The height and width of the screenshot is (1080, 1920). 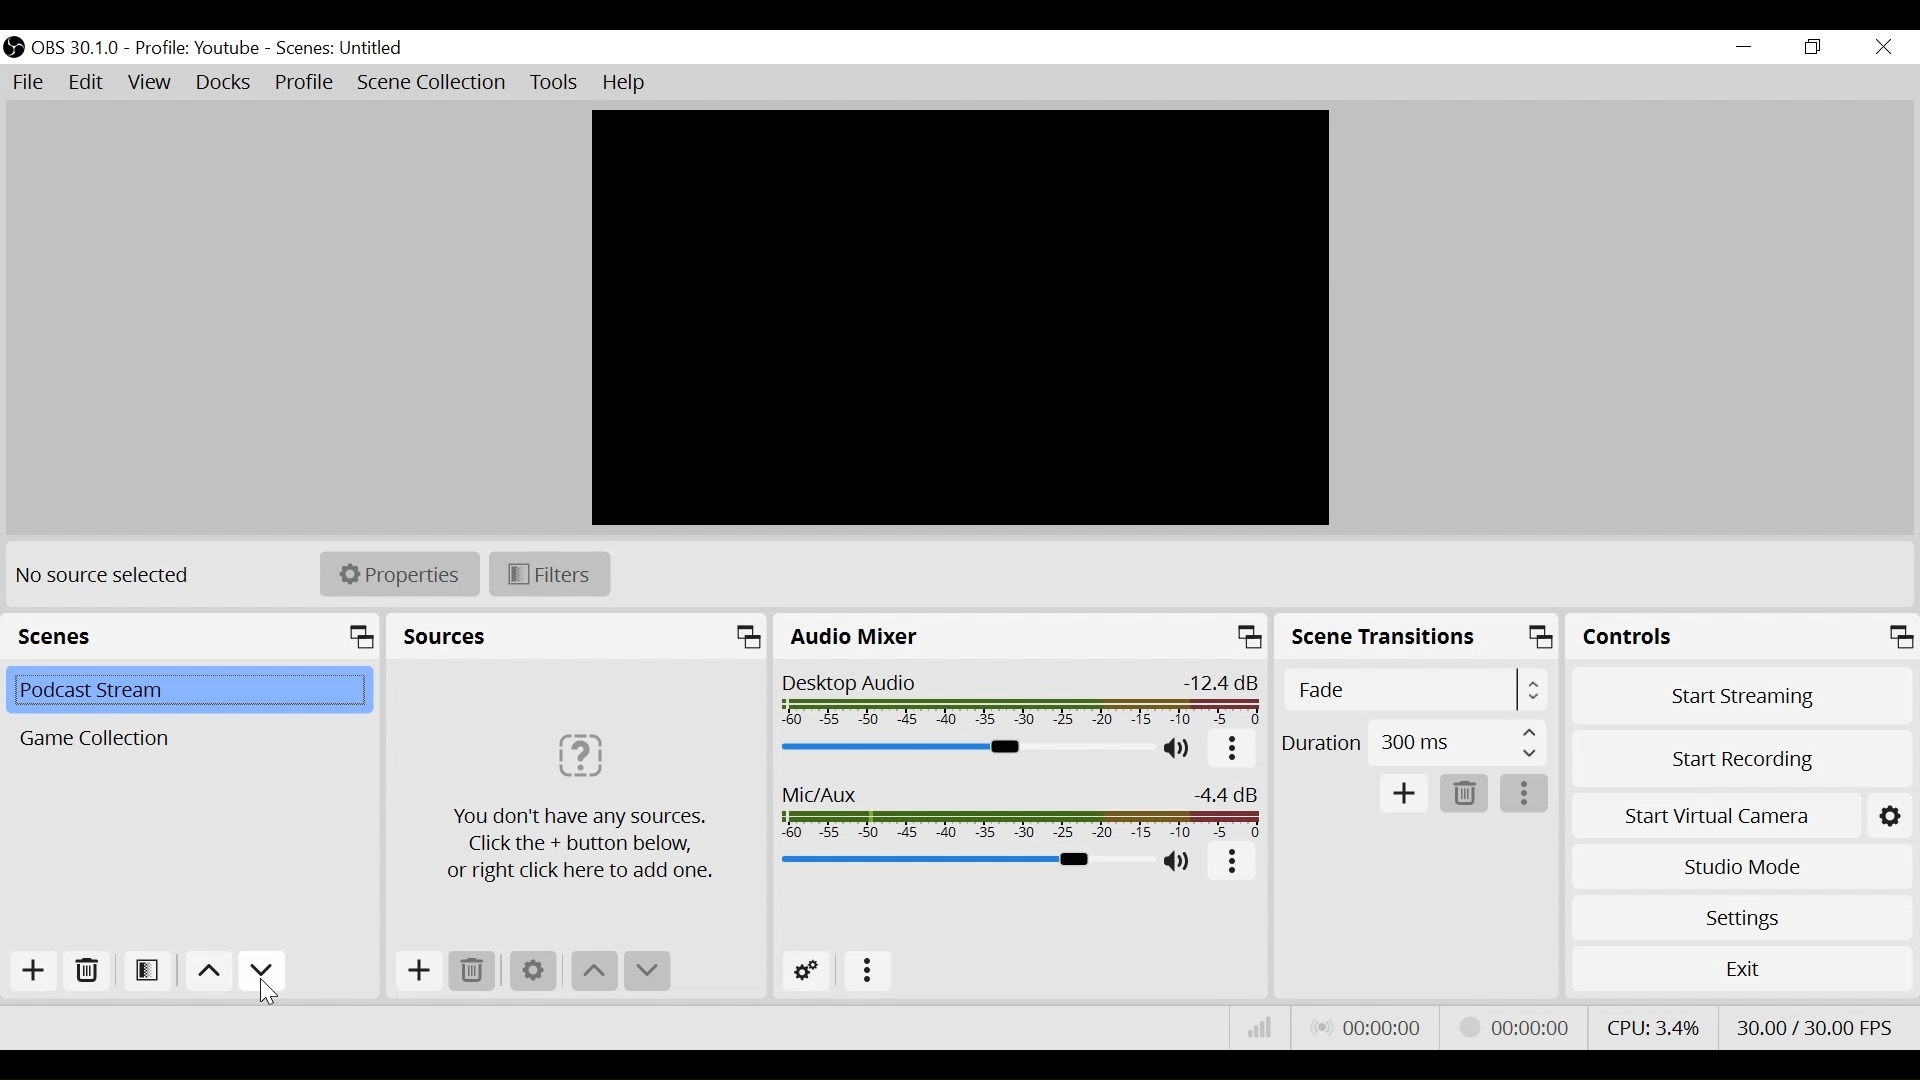 I want to click on more options, so click(x=1231, y=751).